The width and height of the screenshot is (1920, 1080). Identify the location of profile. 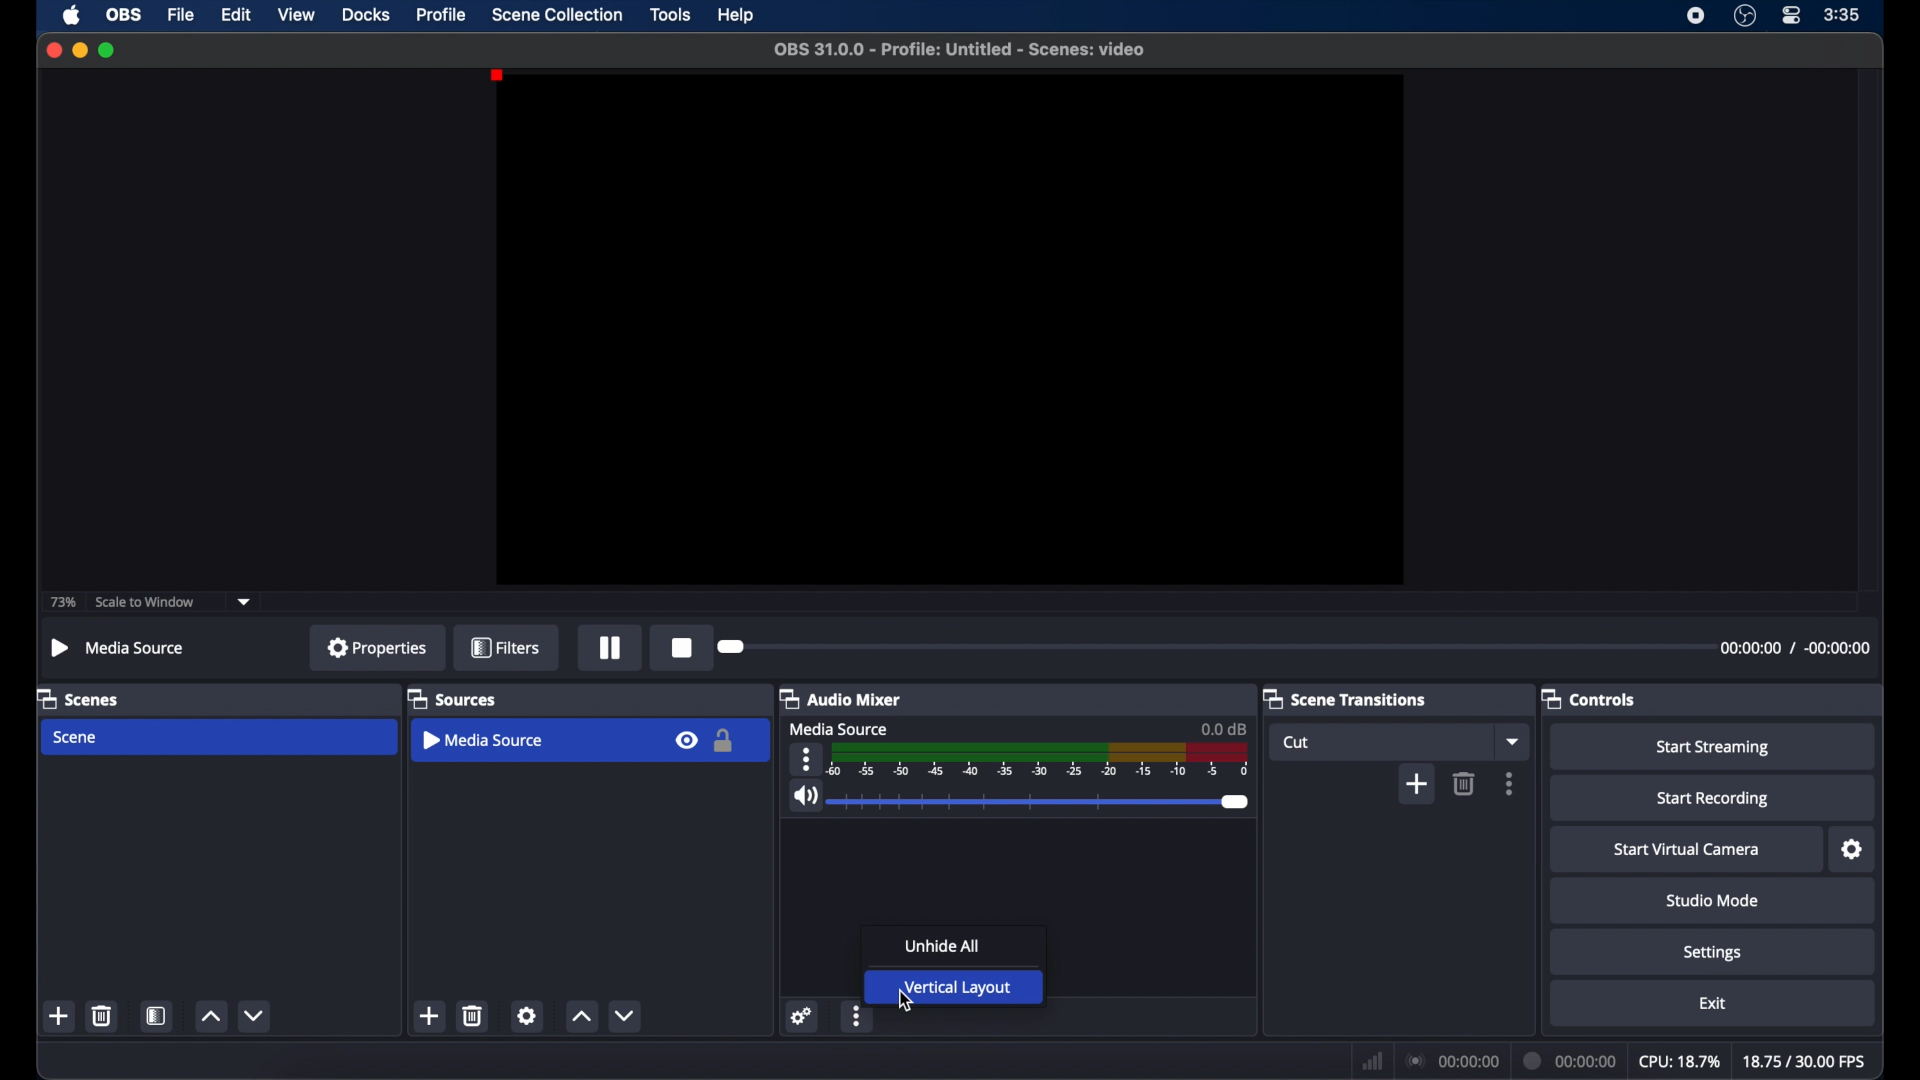
(443, 15).